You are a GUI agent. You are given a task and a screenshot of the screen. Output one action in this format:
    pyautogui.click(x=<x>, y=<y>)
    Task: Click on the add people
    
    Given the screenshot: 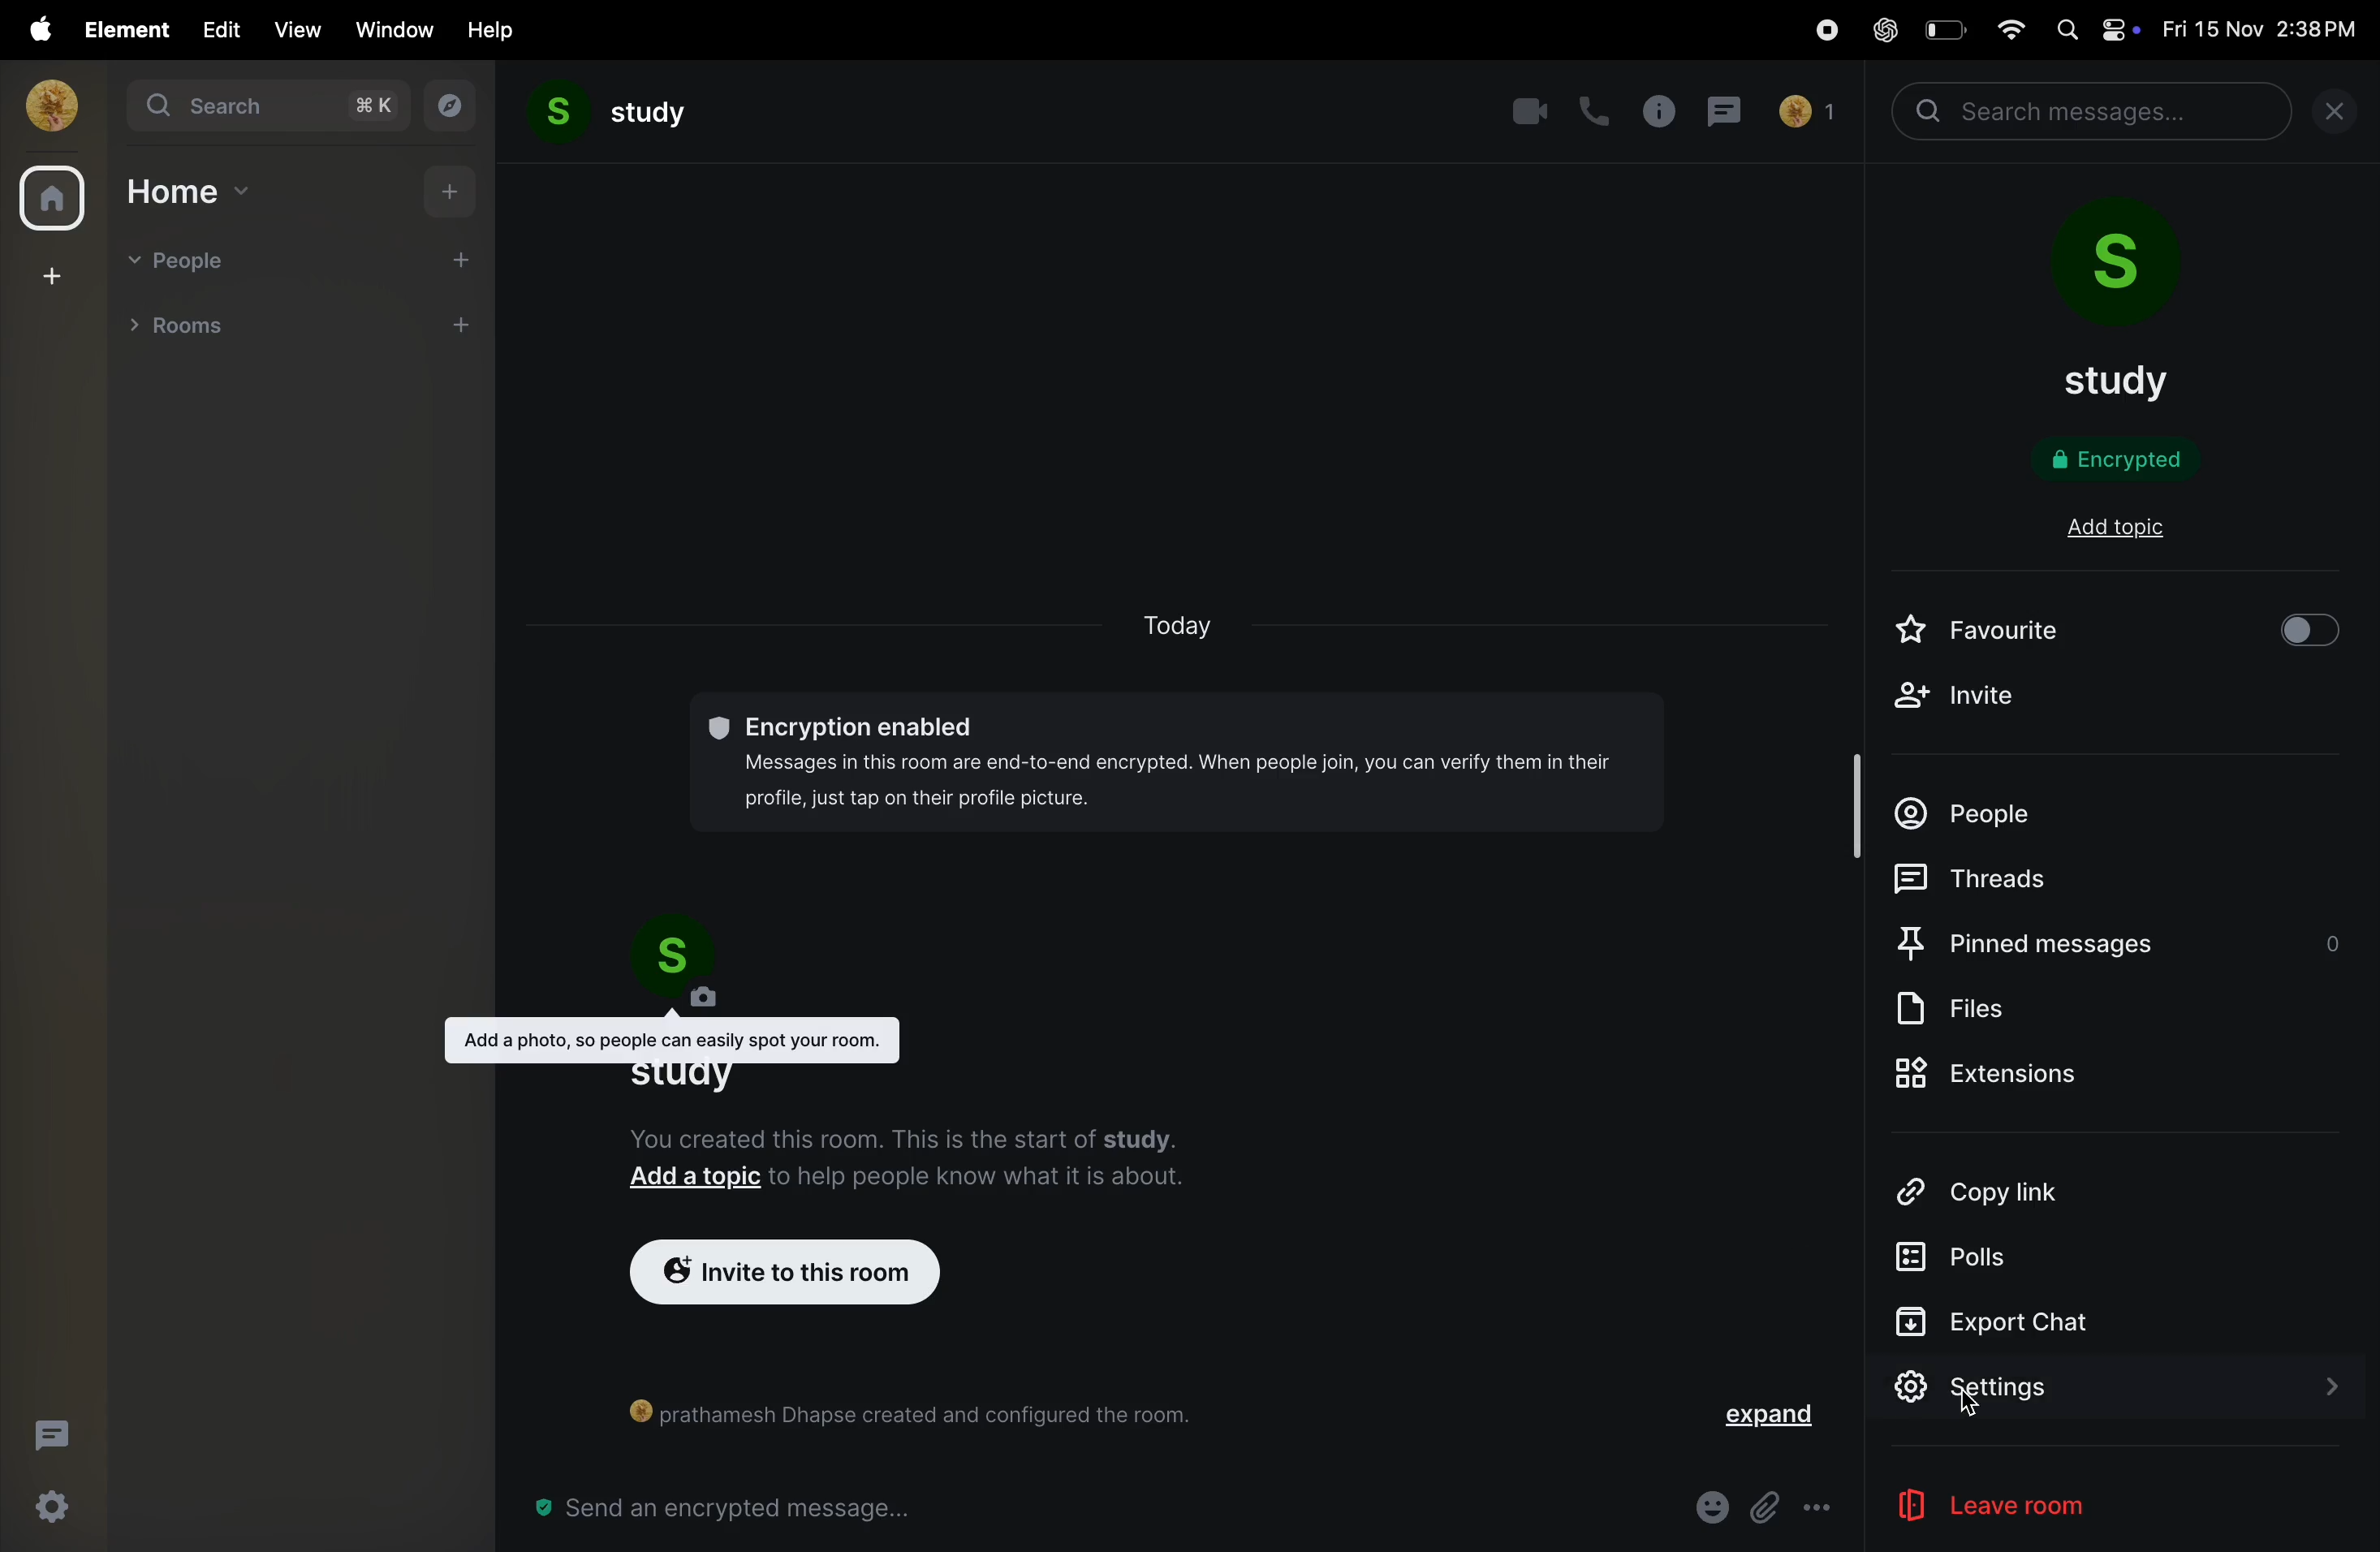 What is the action you would take?
    pyautogui.click(x=448, y=258)
    